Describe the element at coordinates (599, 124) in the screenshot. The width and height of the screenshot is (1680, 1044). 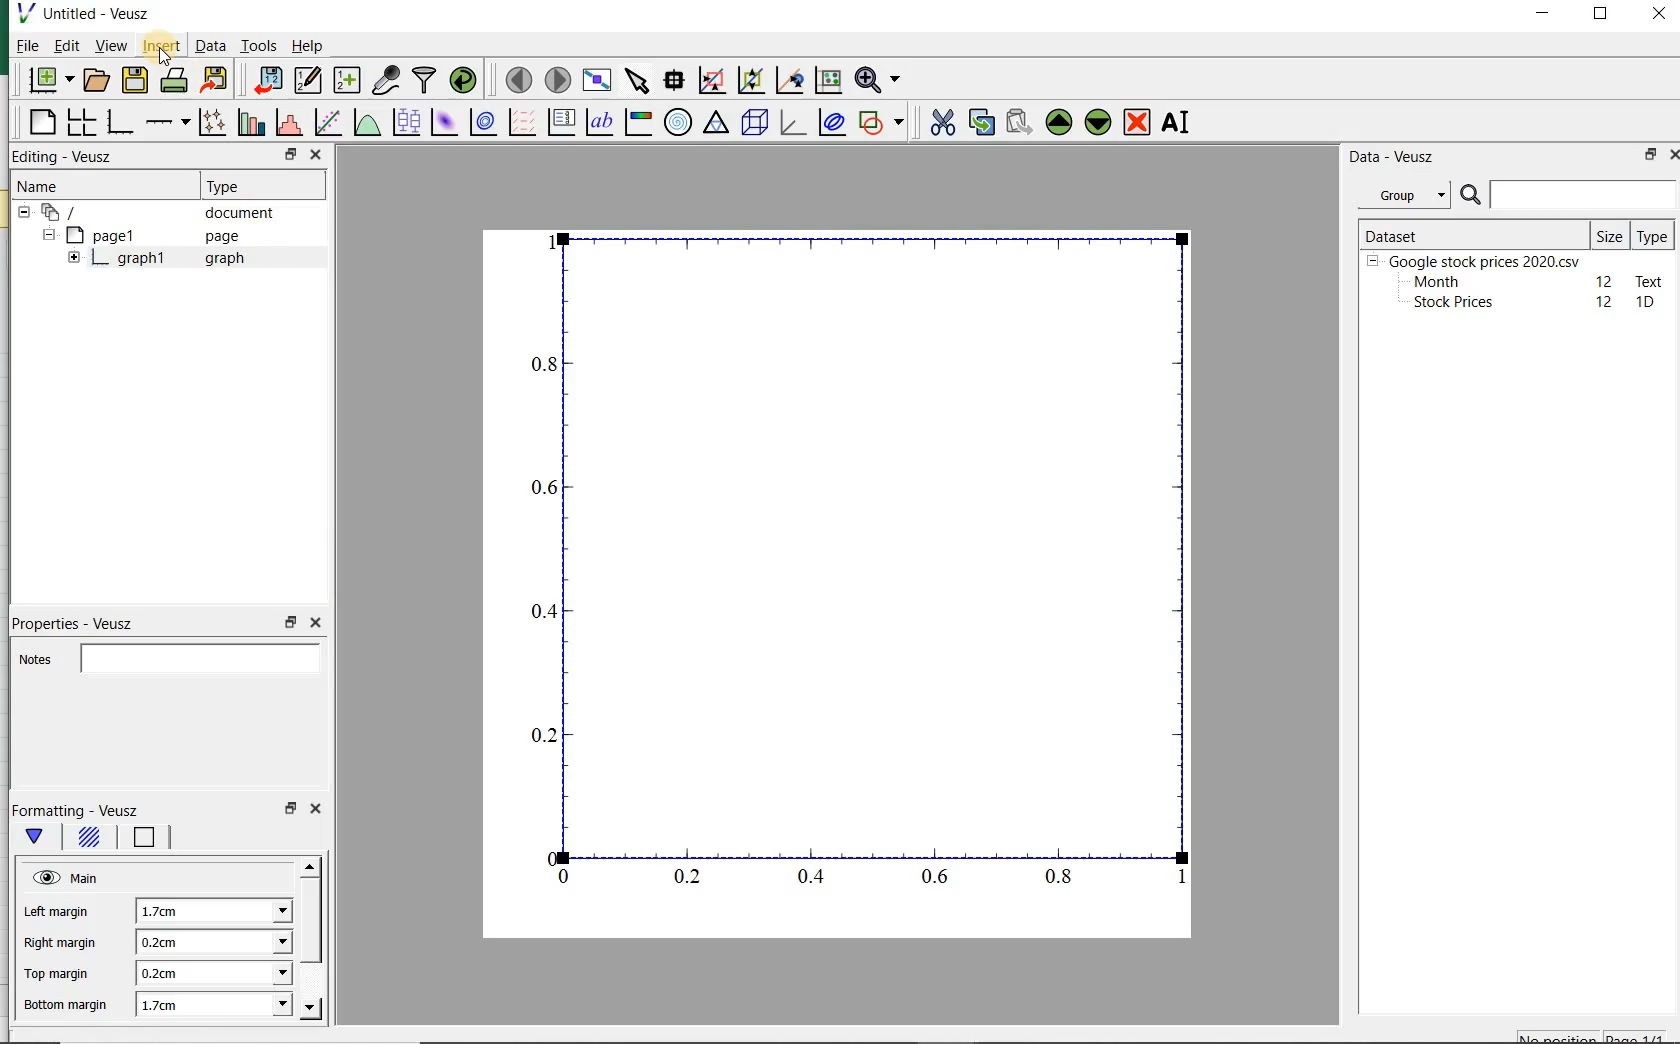
I see `text label` at that location.